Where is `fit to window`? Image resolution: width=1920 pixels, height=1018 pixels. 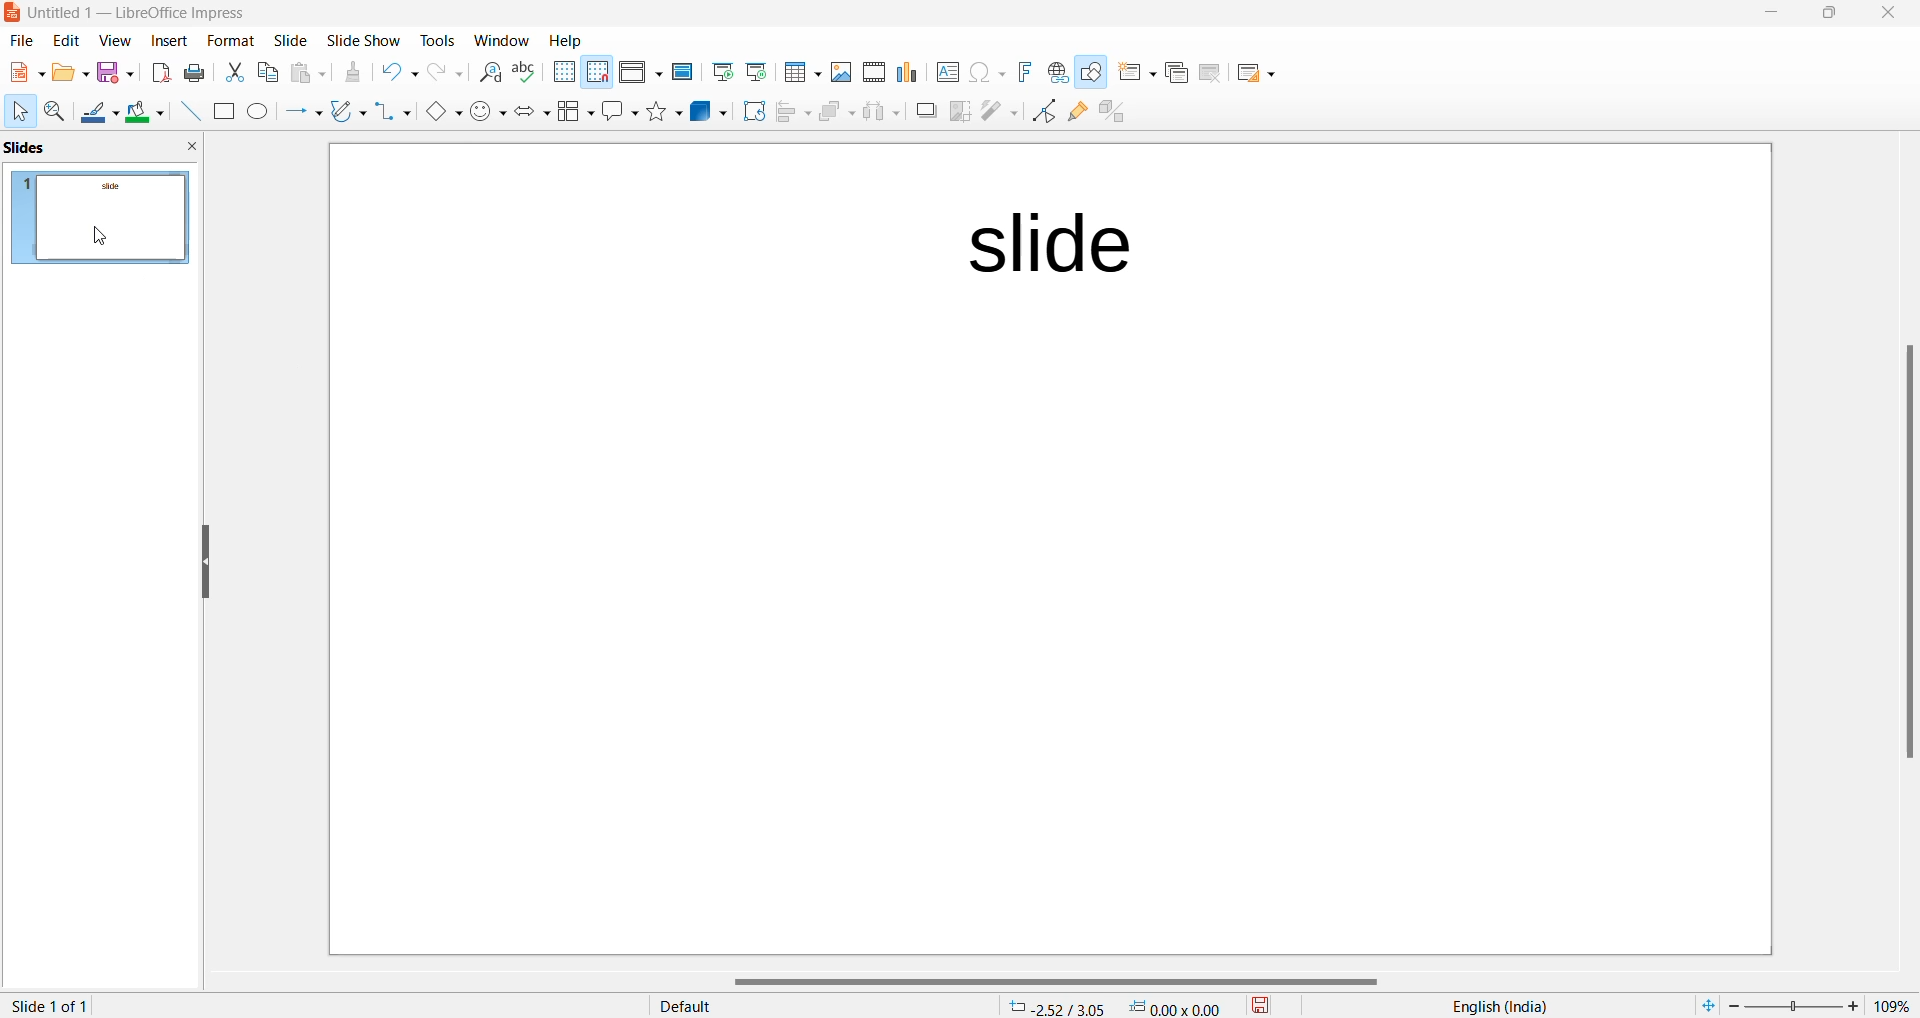 fit to window is located at coordinates (1707, 1003).